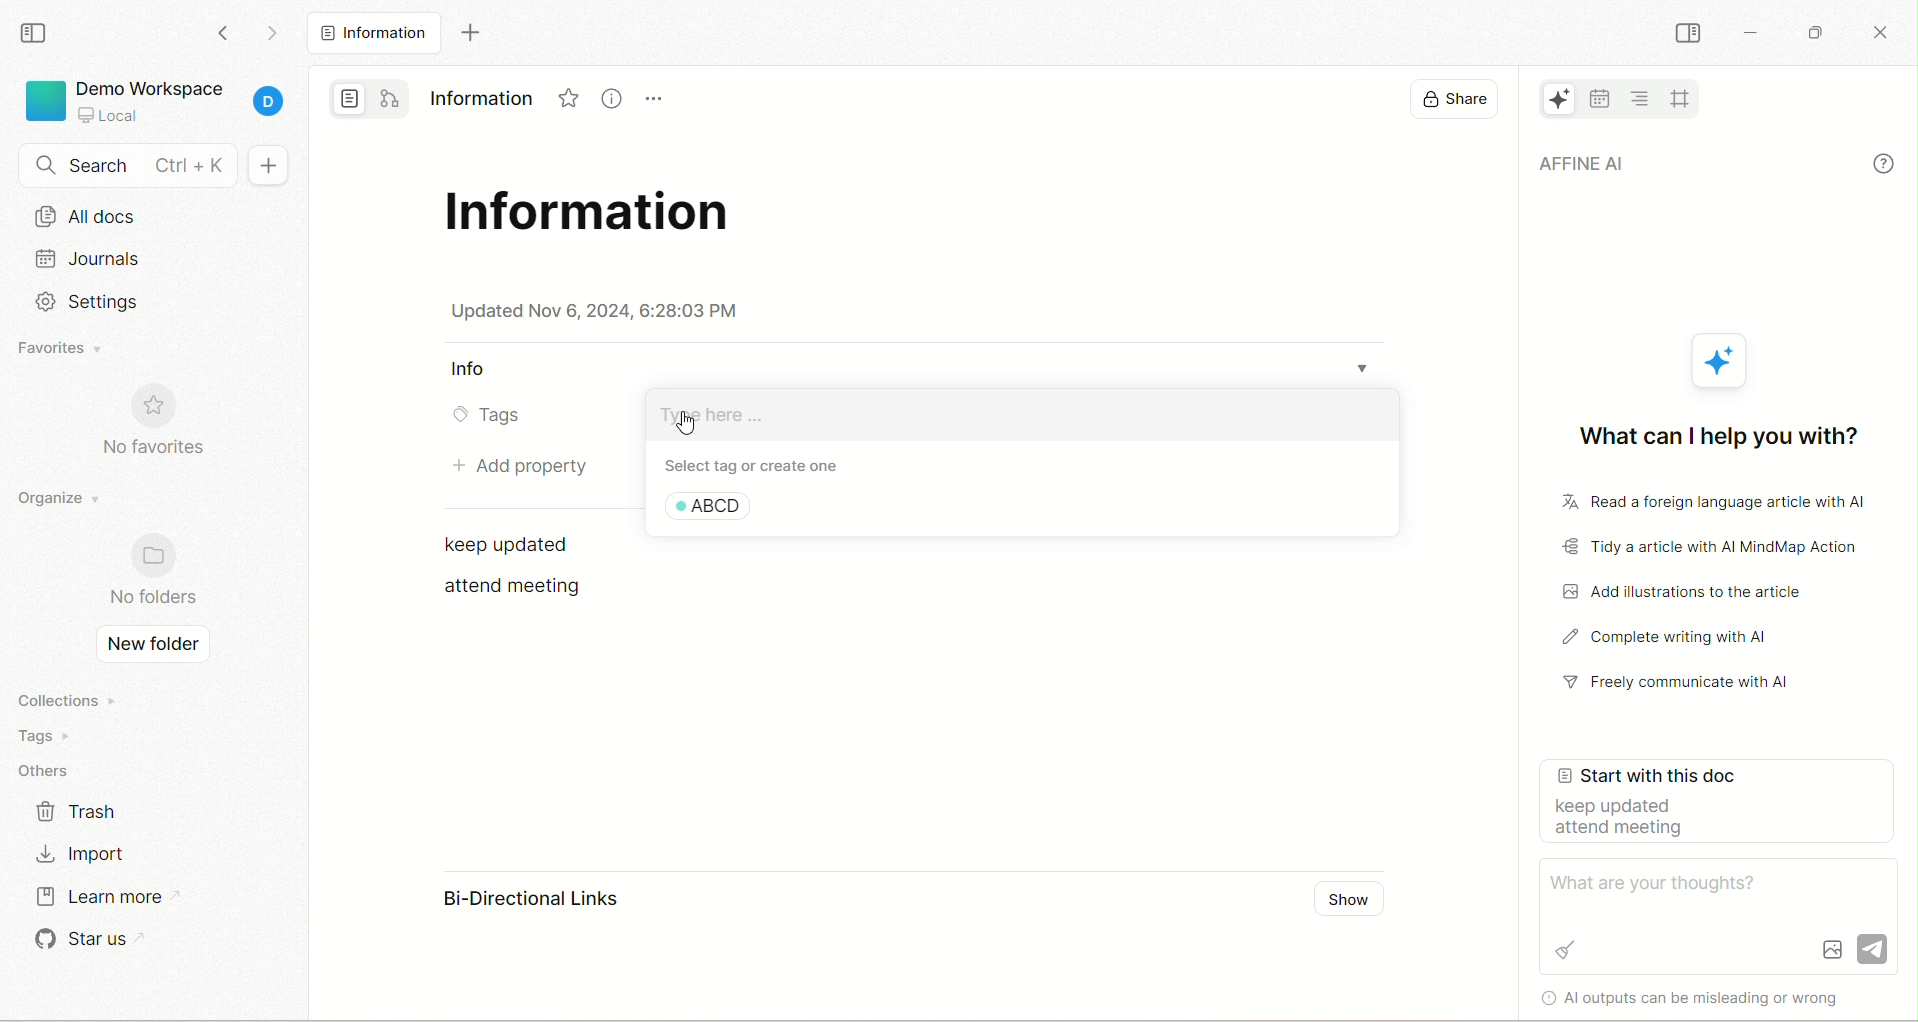  I want to click on go forward, so click(267, 34).